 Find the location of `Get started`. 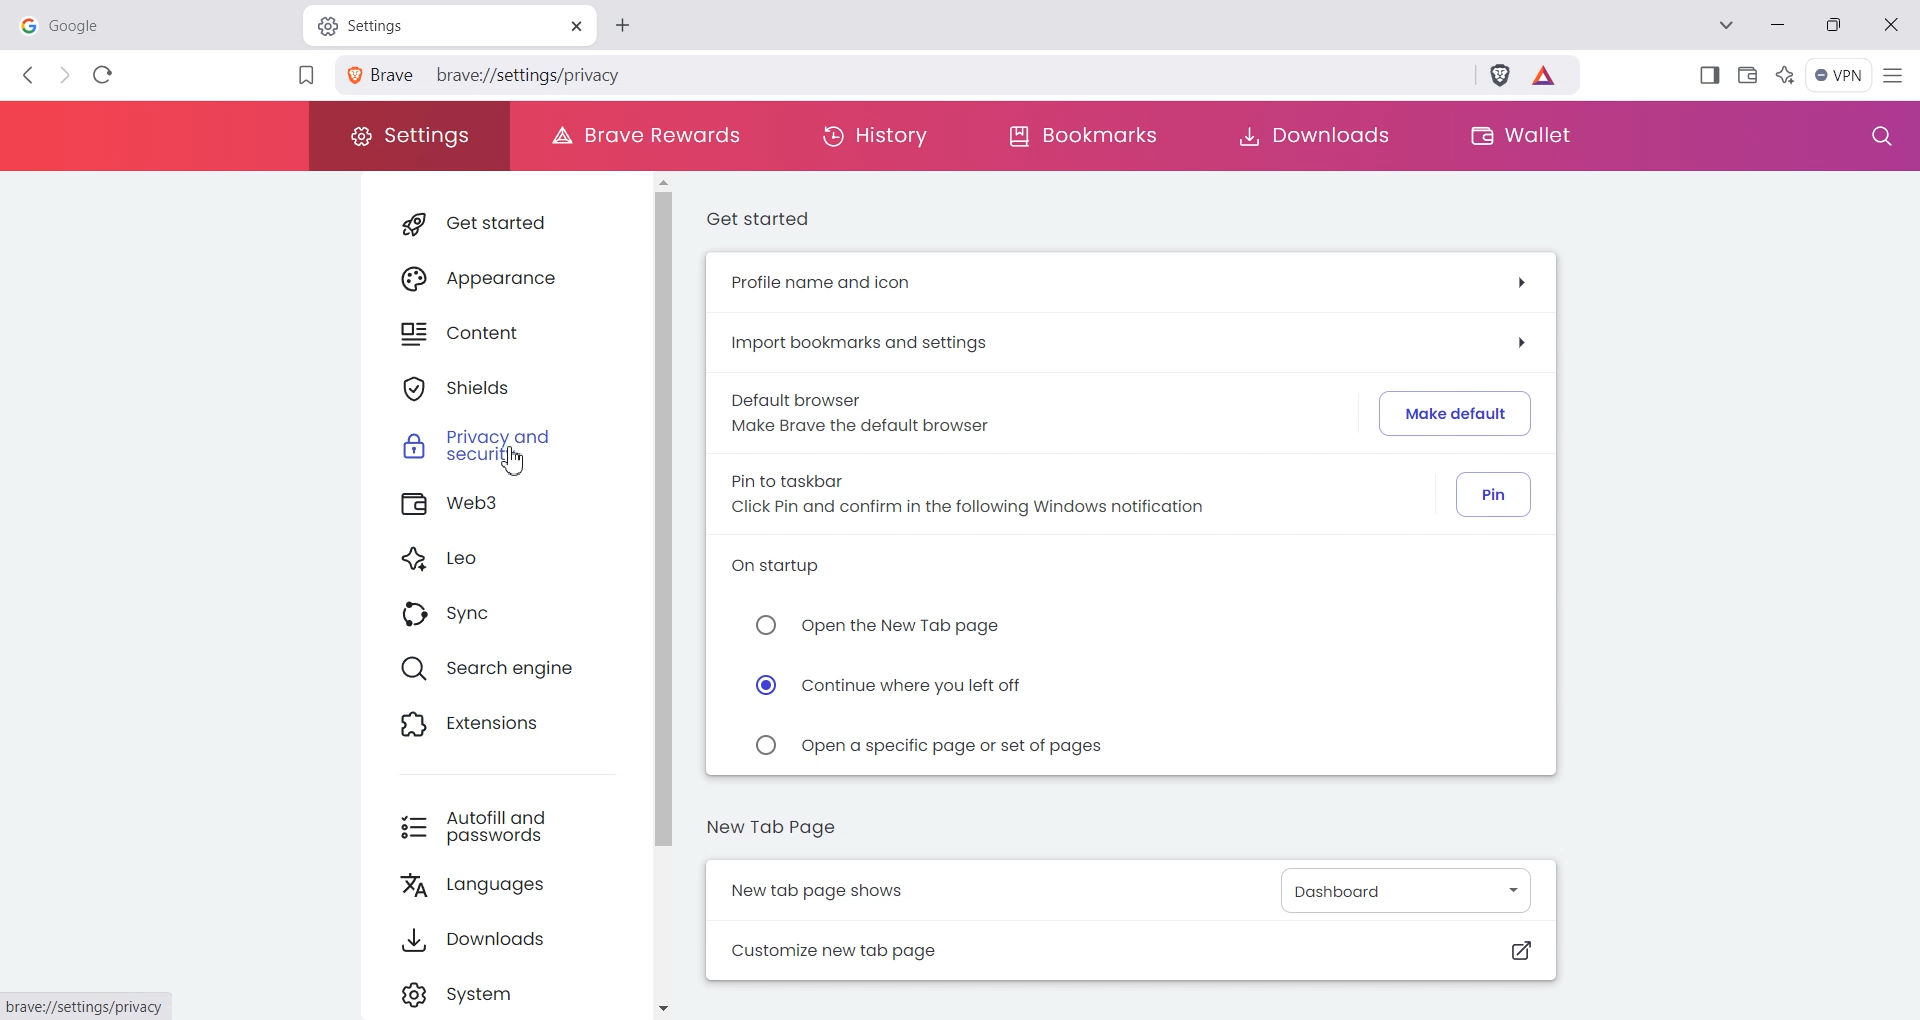

Get started is located at coordinates (491, 223).